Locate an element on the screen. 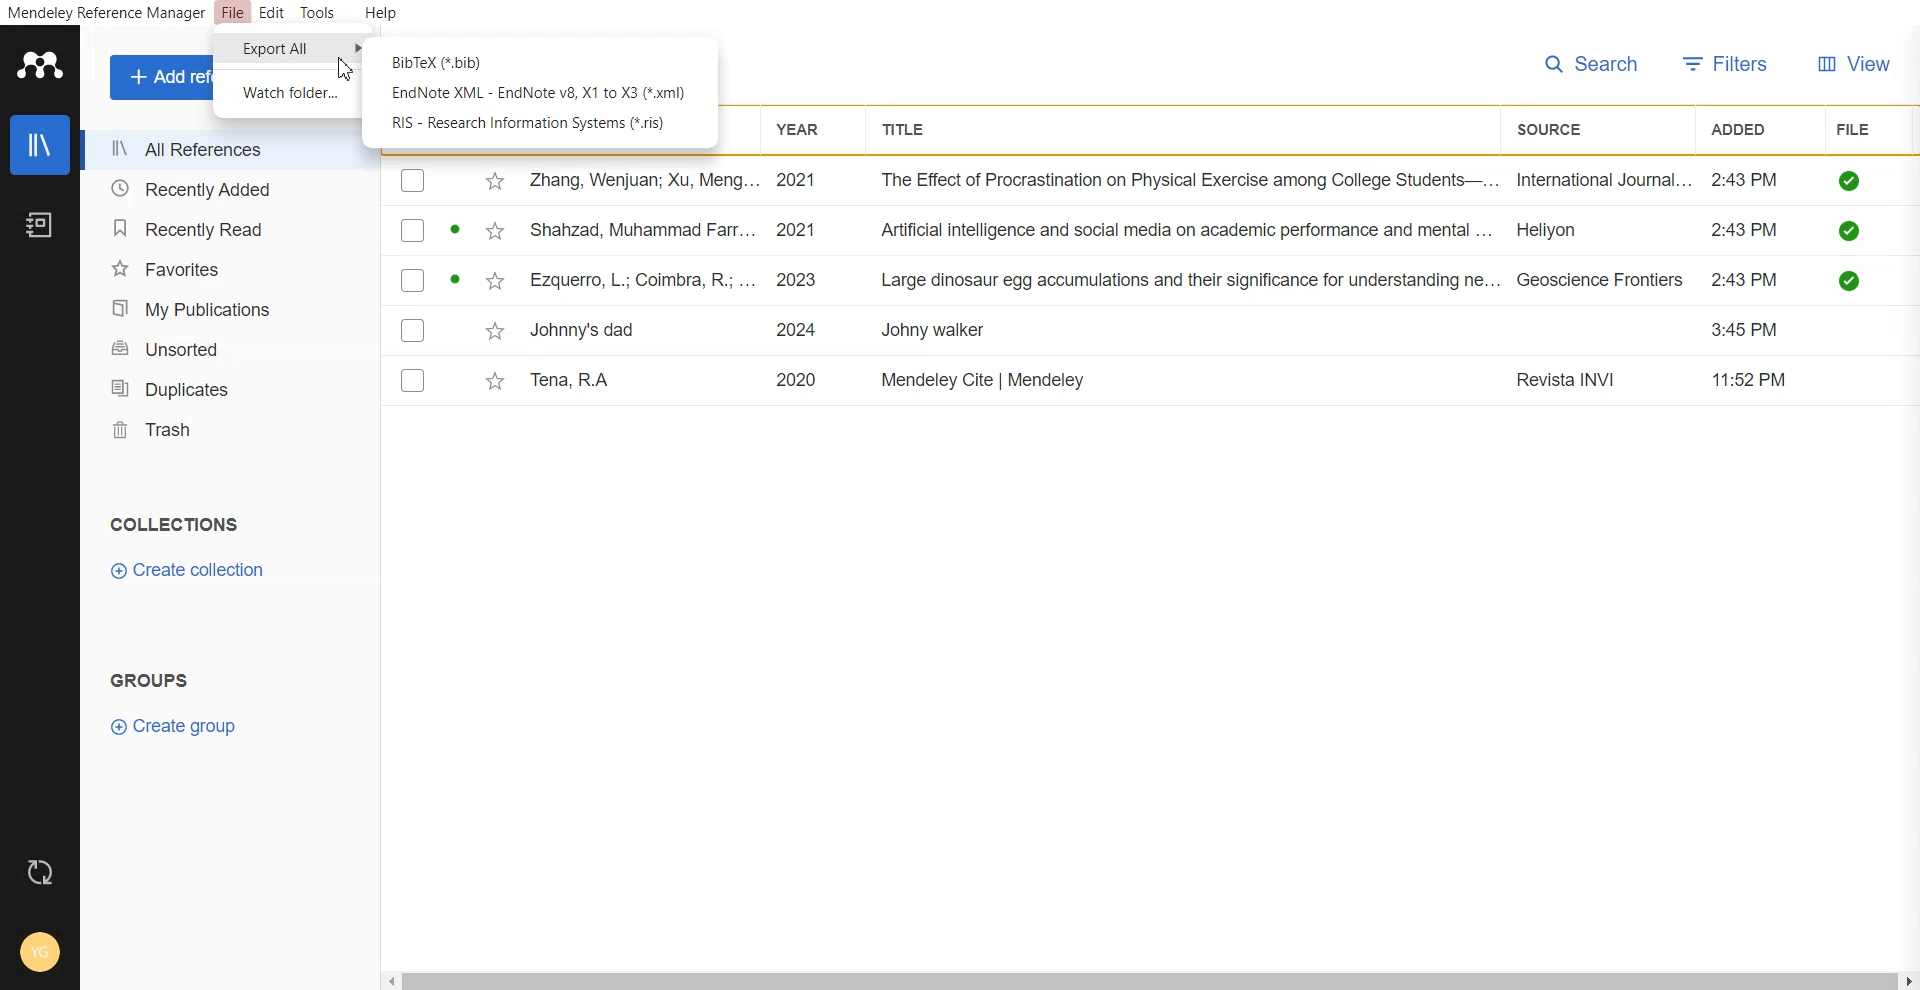 The width and height of the screenshot is (1920, 990). checkbox is located at coordinates (413, 379).